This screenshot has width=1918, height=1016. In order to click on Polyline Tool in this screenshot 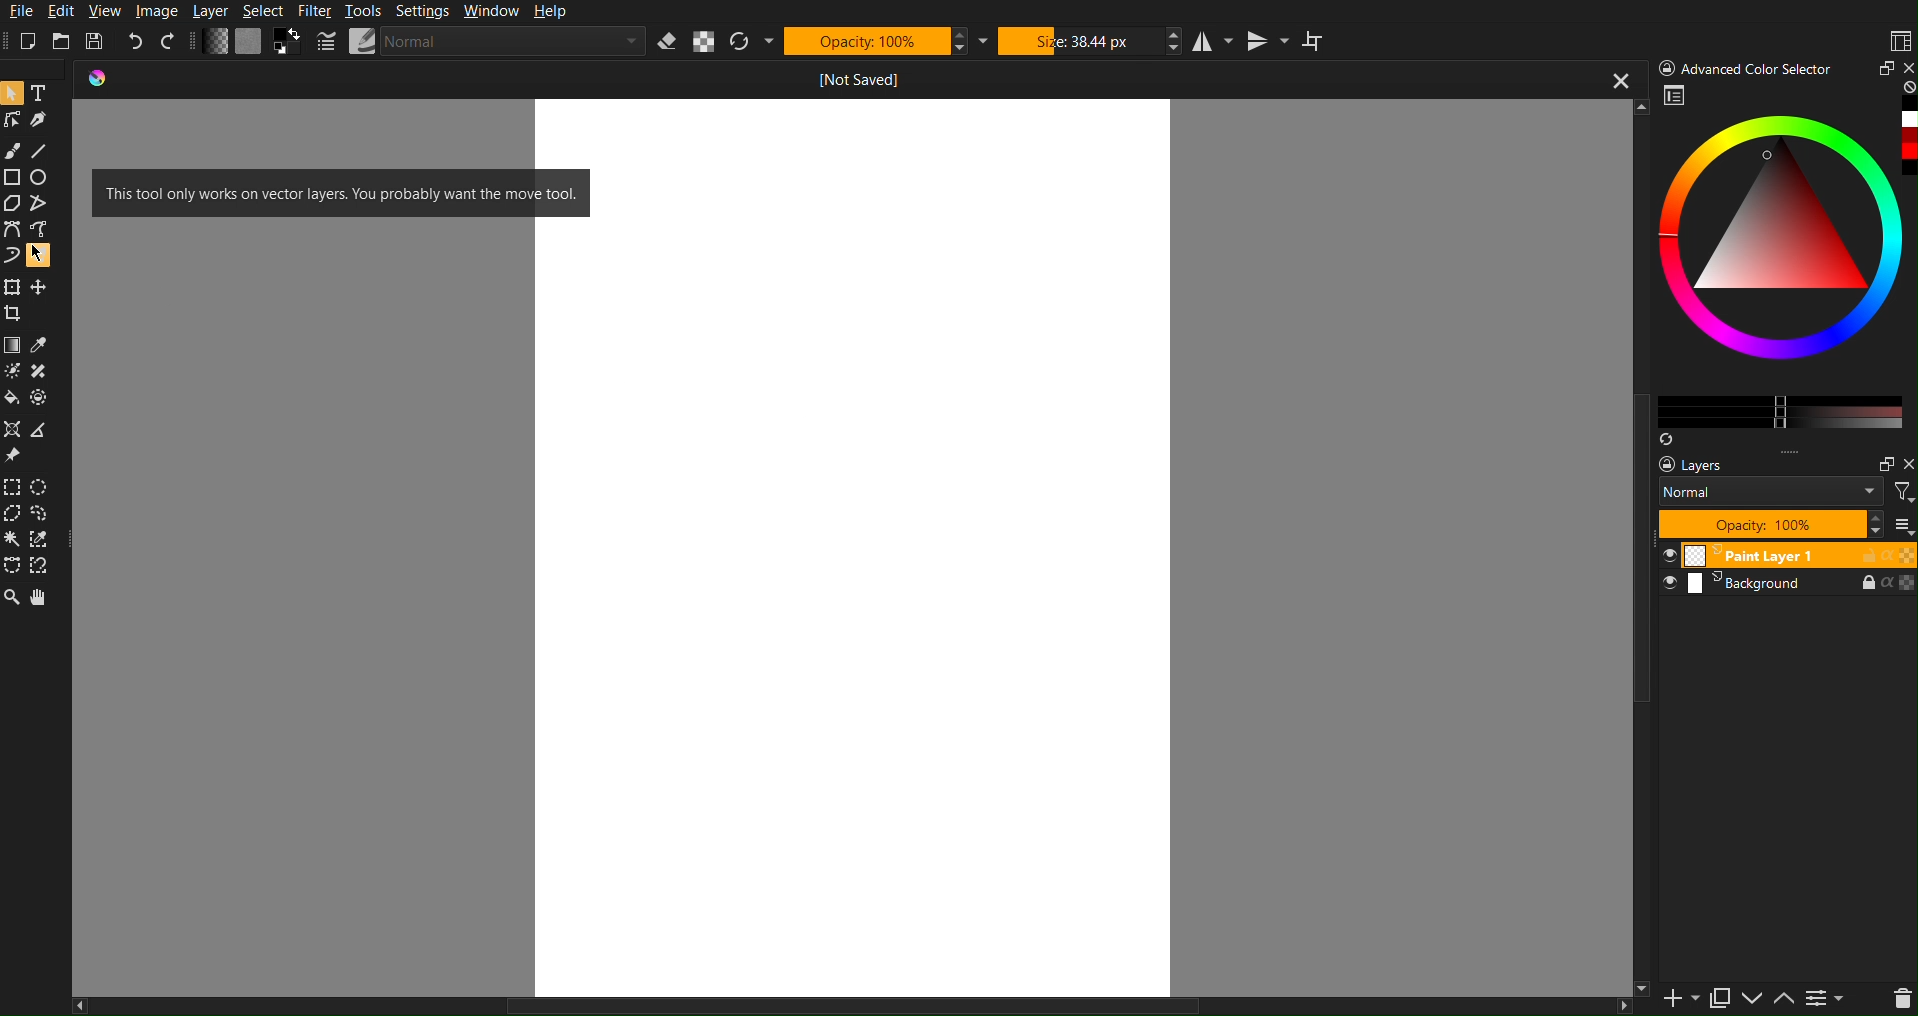, I will do `click(43, 204)`.